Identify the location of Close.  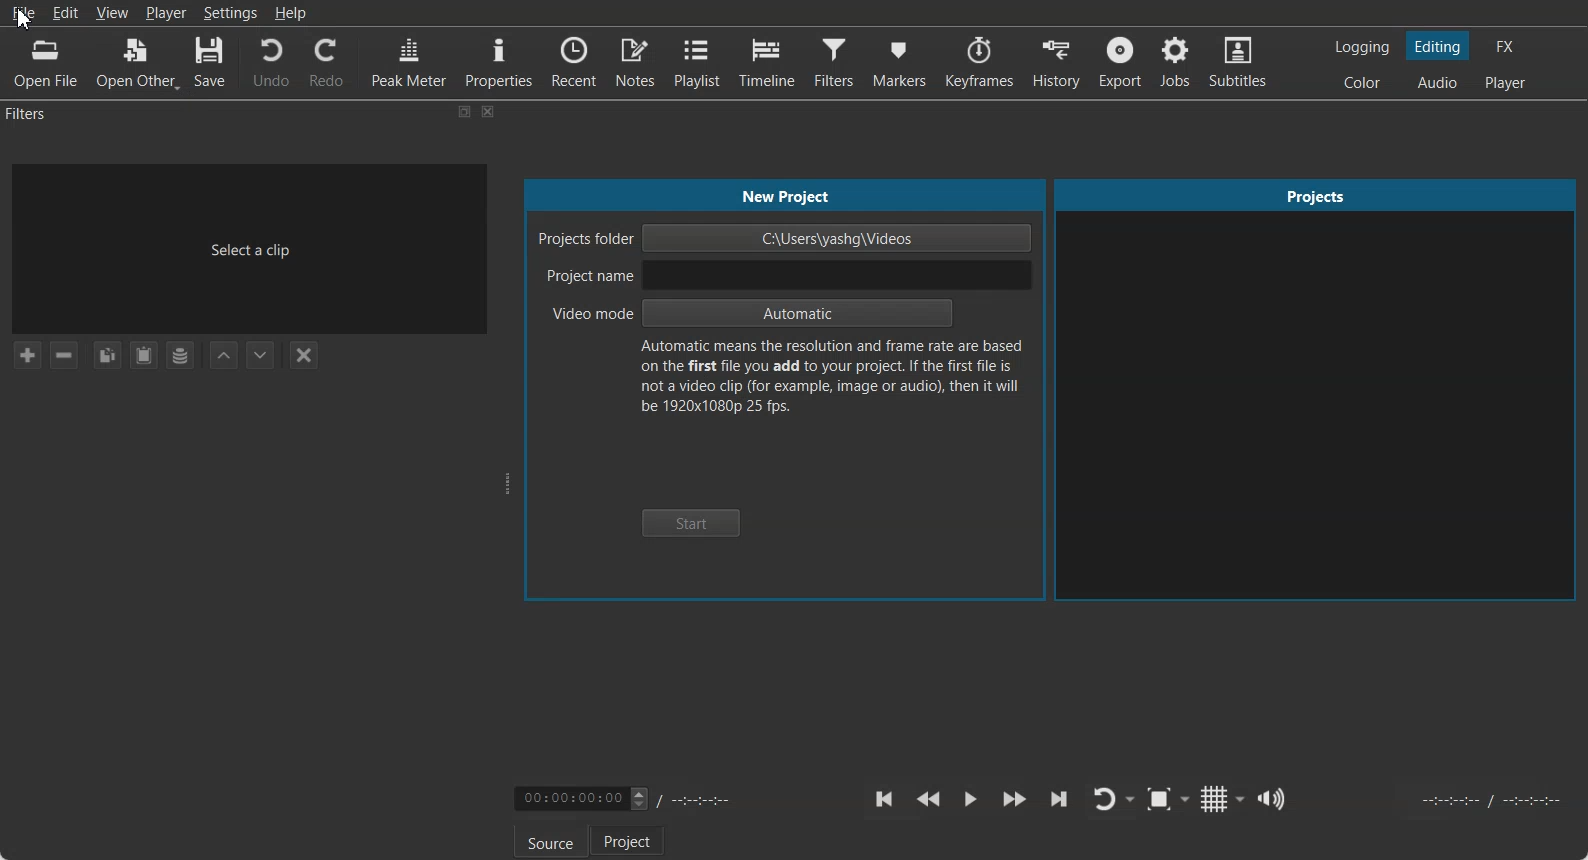
(489, 111).